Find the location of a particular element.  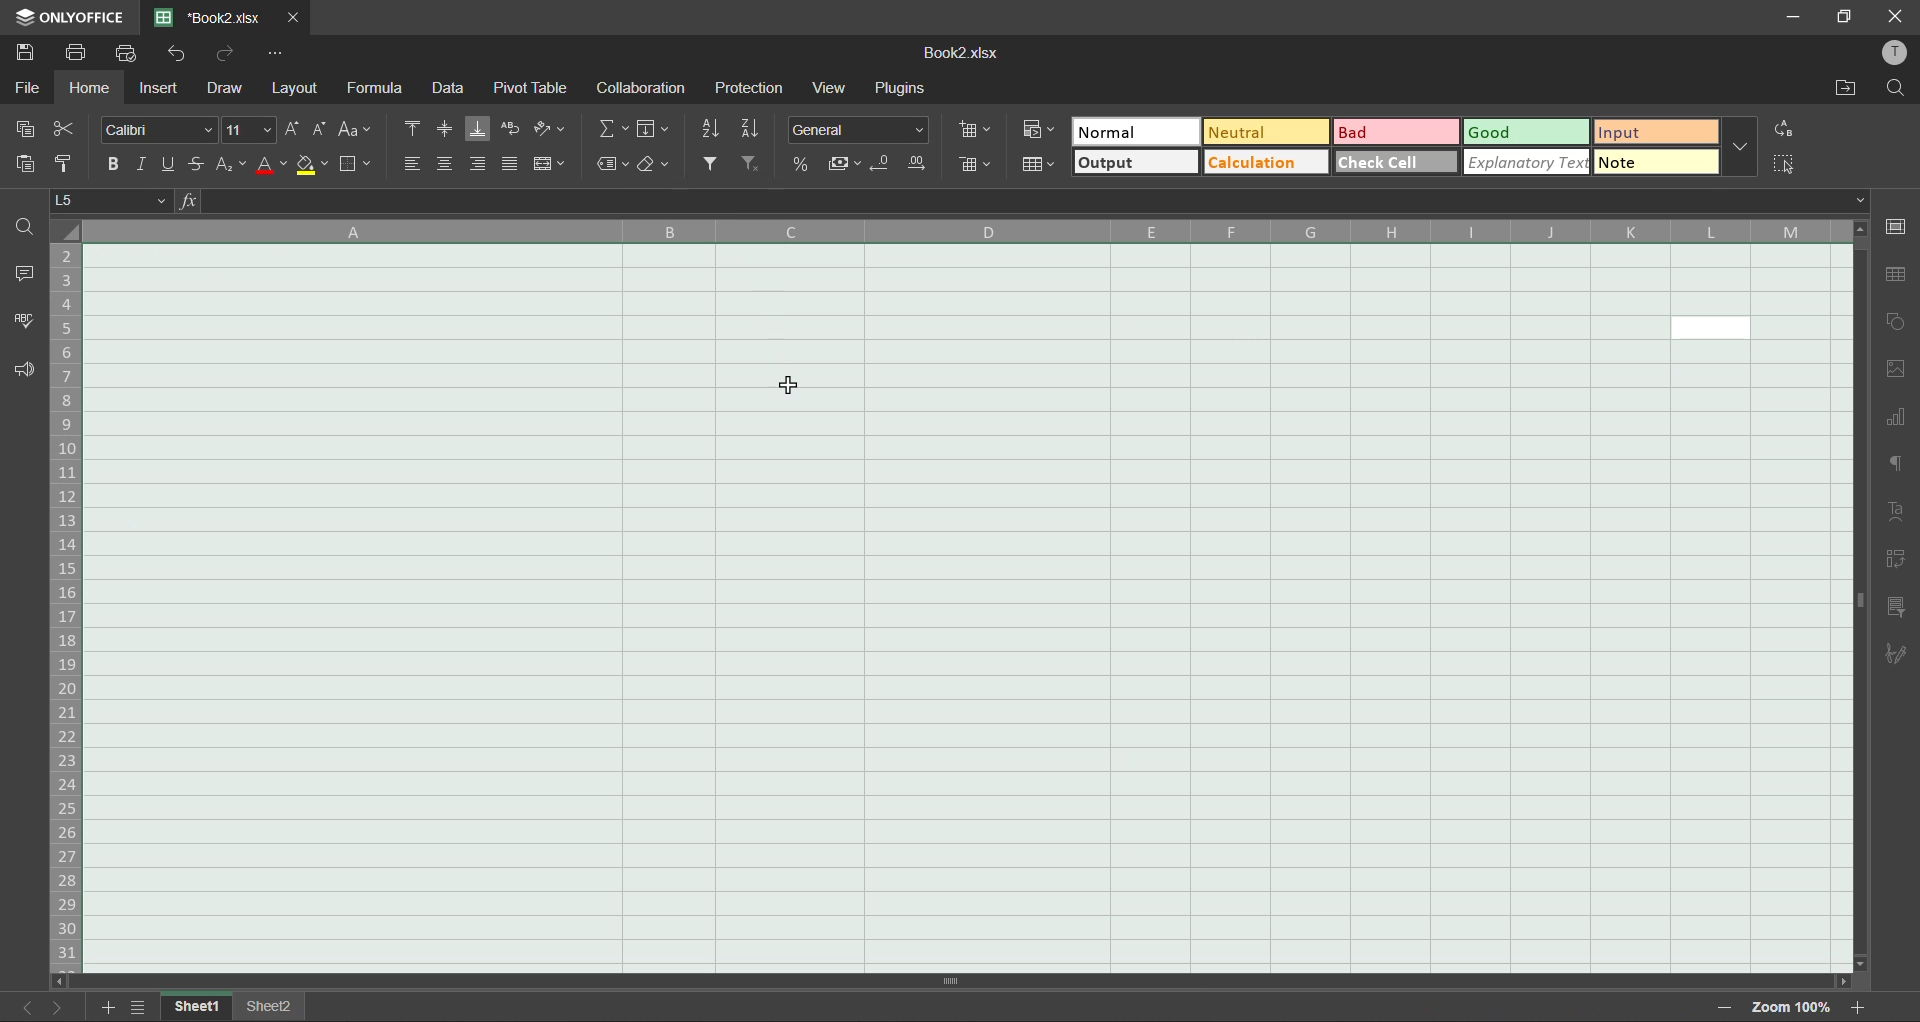

insert cells is located at coordinates (978, 129).